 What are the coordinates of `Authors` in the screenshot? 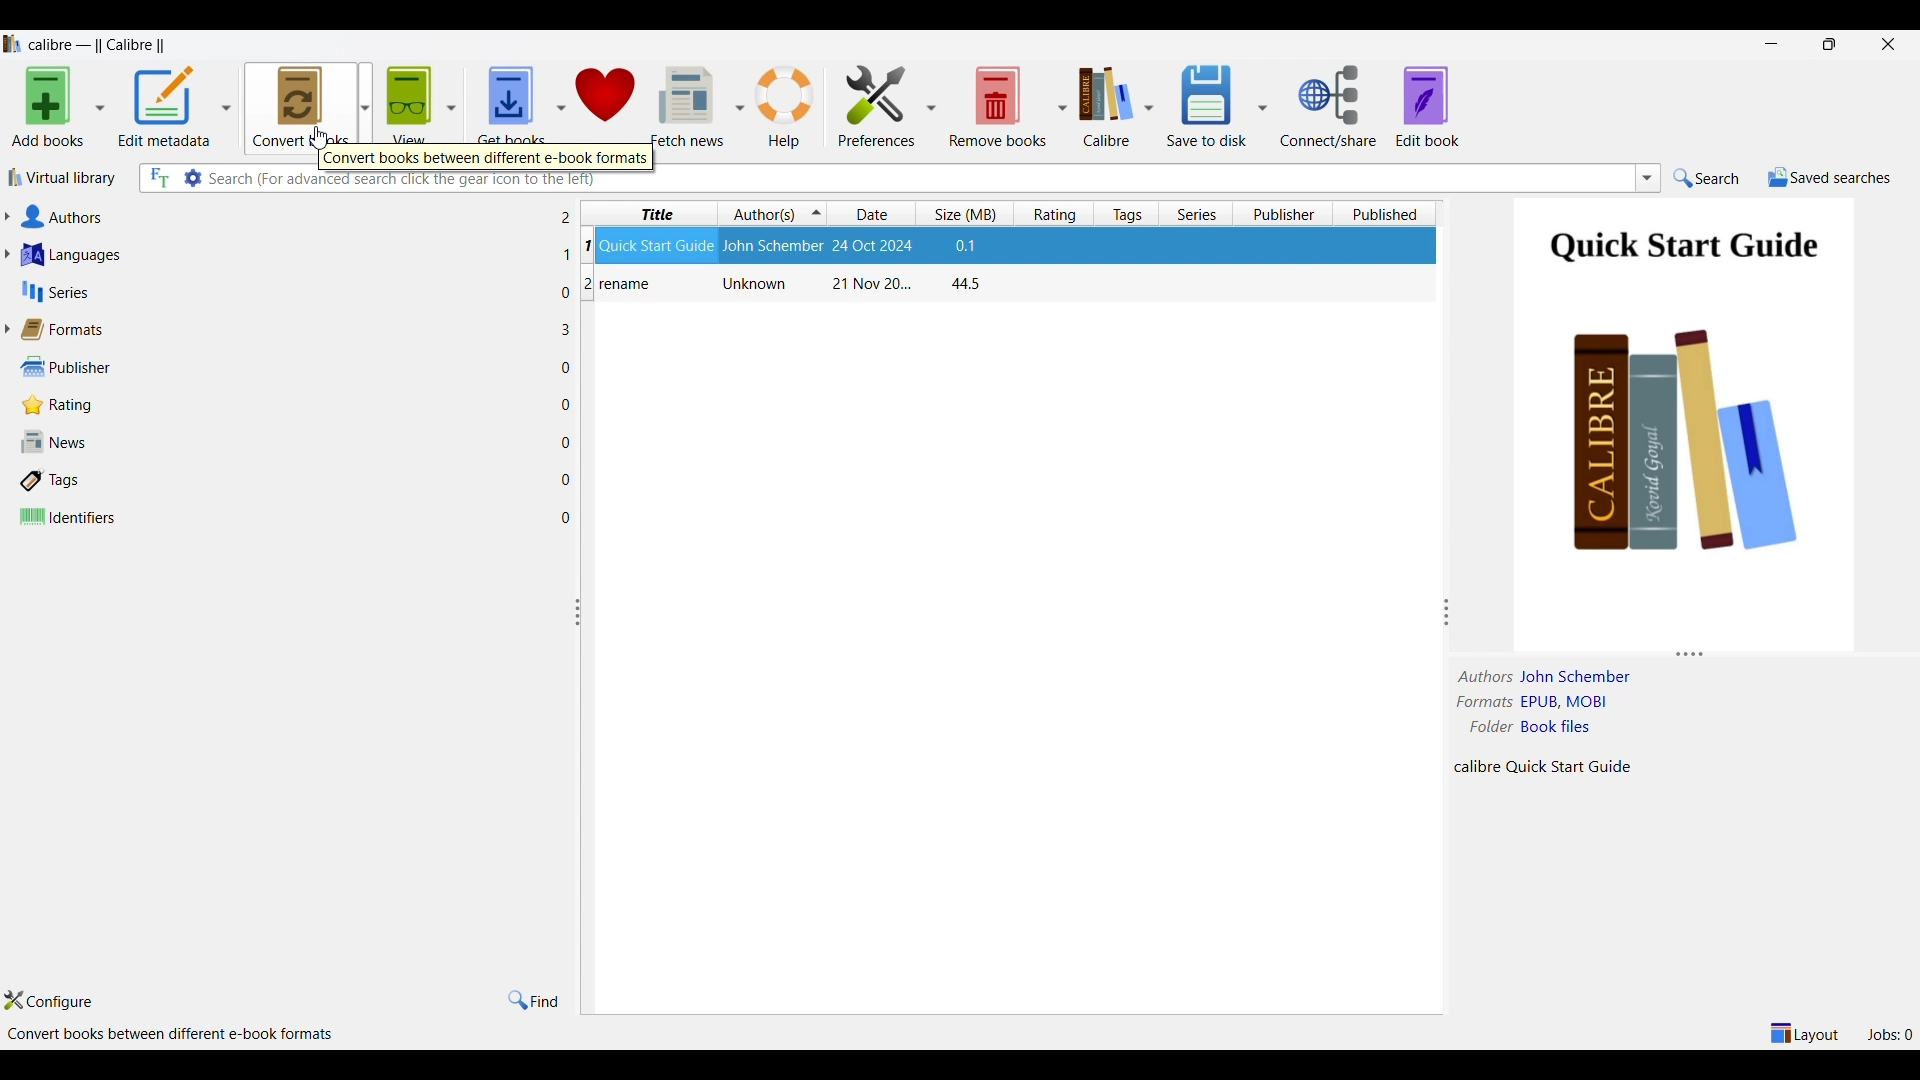 It's located at (281, 216).